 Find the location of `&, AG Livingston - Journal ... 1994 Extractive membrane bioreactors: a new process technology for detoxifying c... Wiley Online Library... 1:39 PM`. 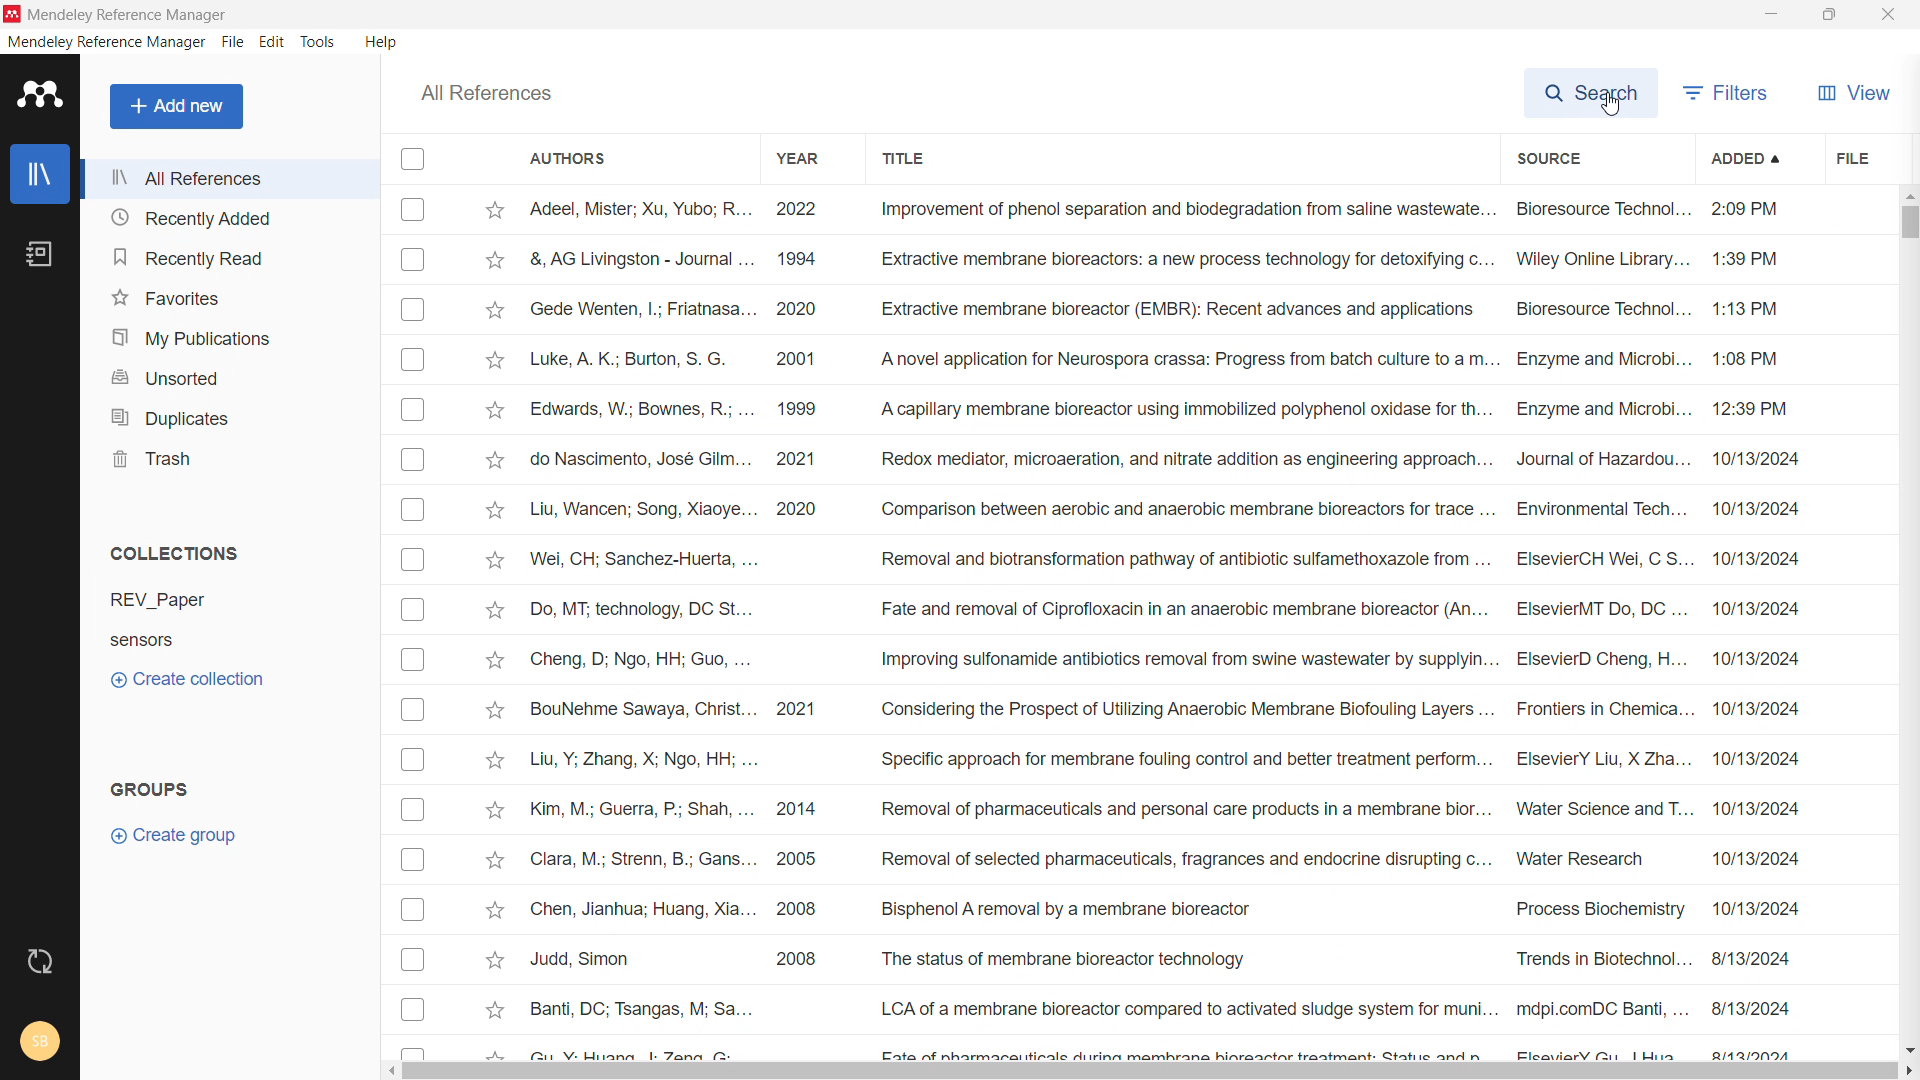

&, AG Livingston - Journal ... 1994 Extractive membrane bioreactors: a new process technology for detoxifying c... Wiley Online Library... 1:39 PM is located at coordinates (1190, 259).